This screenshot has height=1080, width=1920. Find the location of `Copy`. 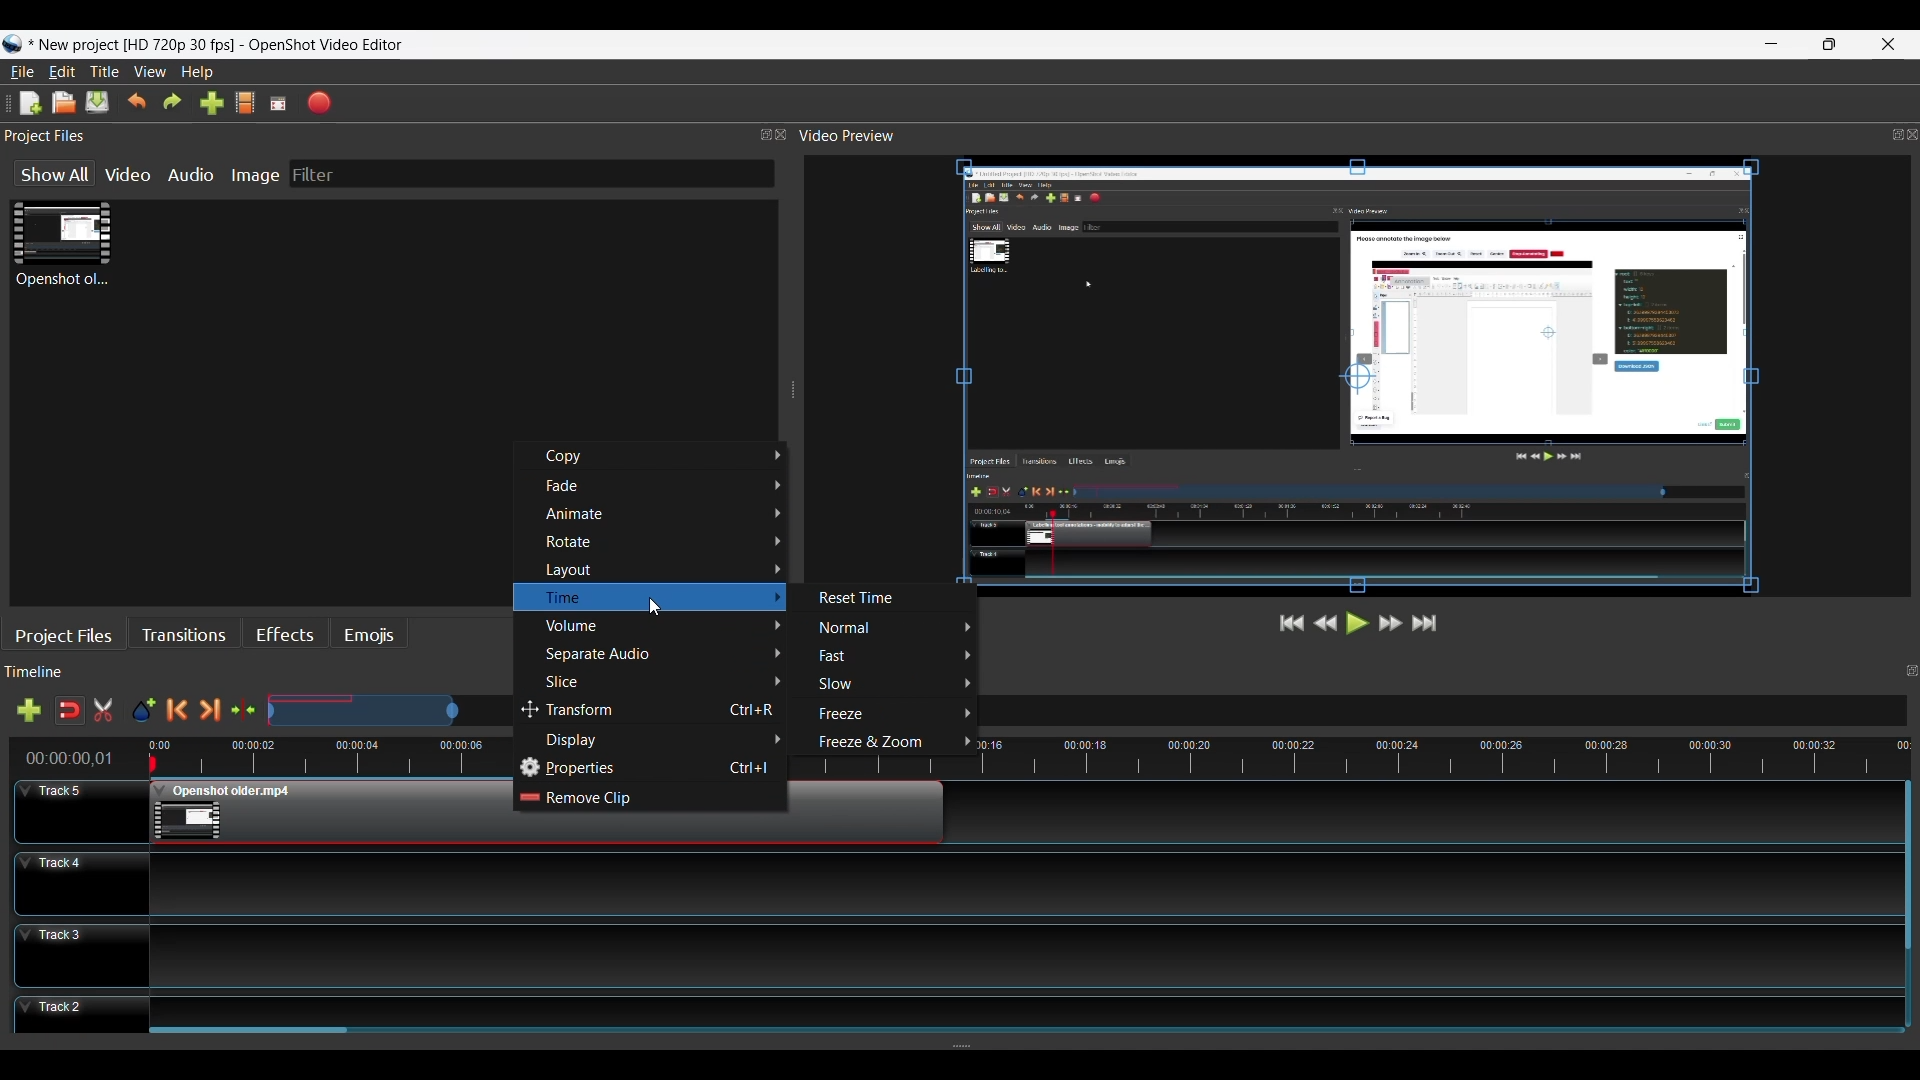

Copy is located at coordinates (661, 457).